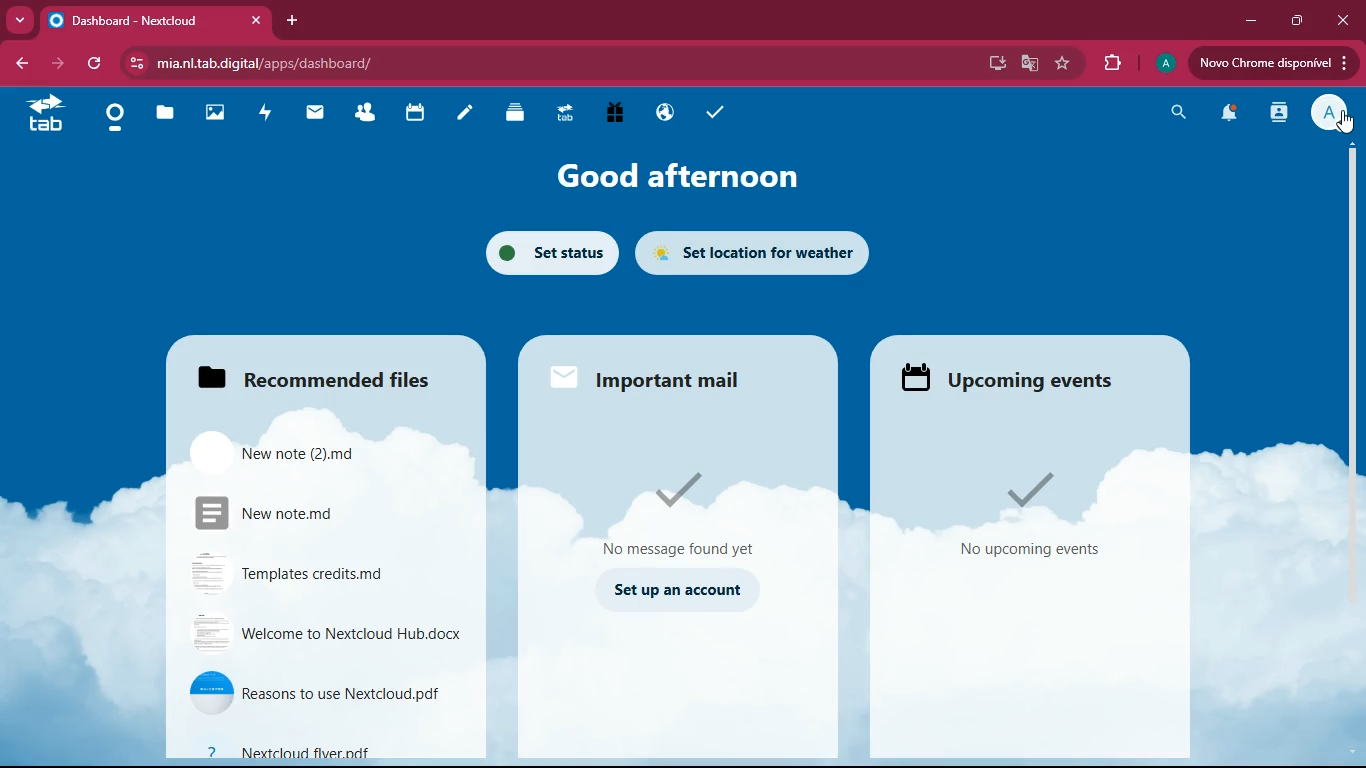  Describe the element at coordinates (710, 112) in the screenshot. I see `tasks` at that location.